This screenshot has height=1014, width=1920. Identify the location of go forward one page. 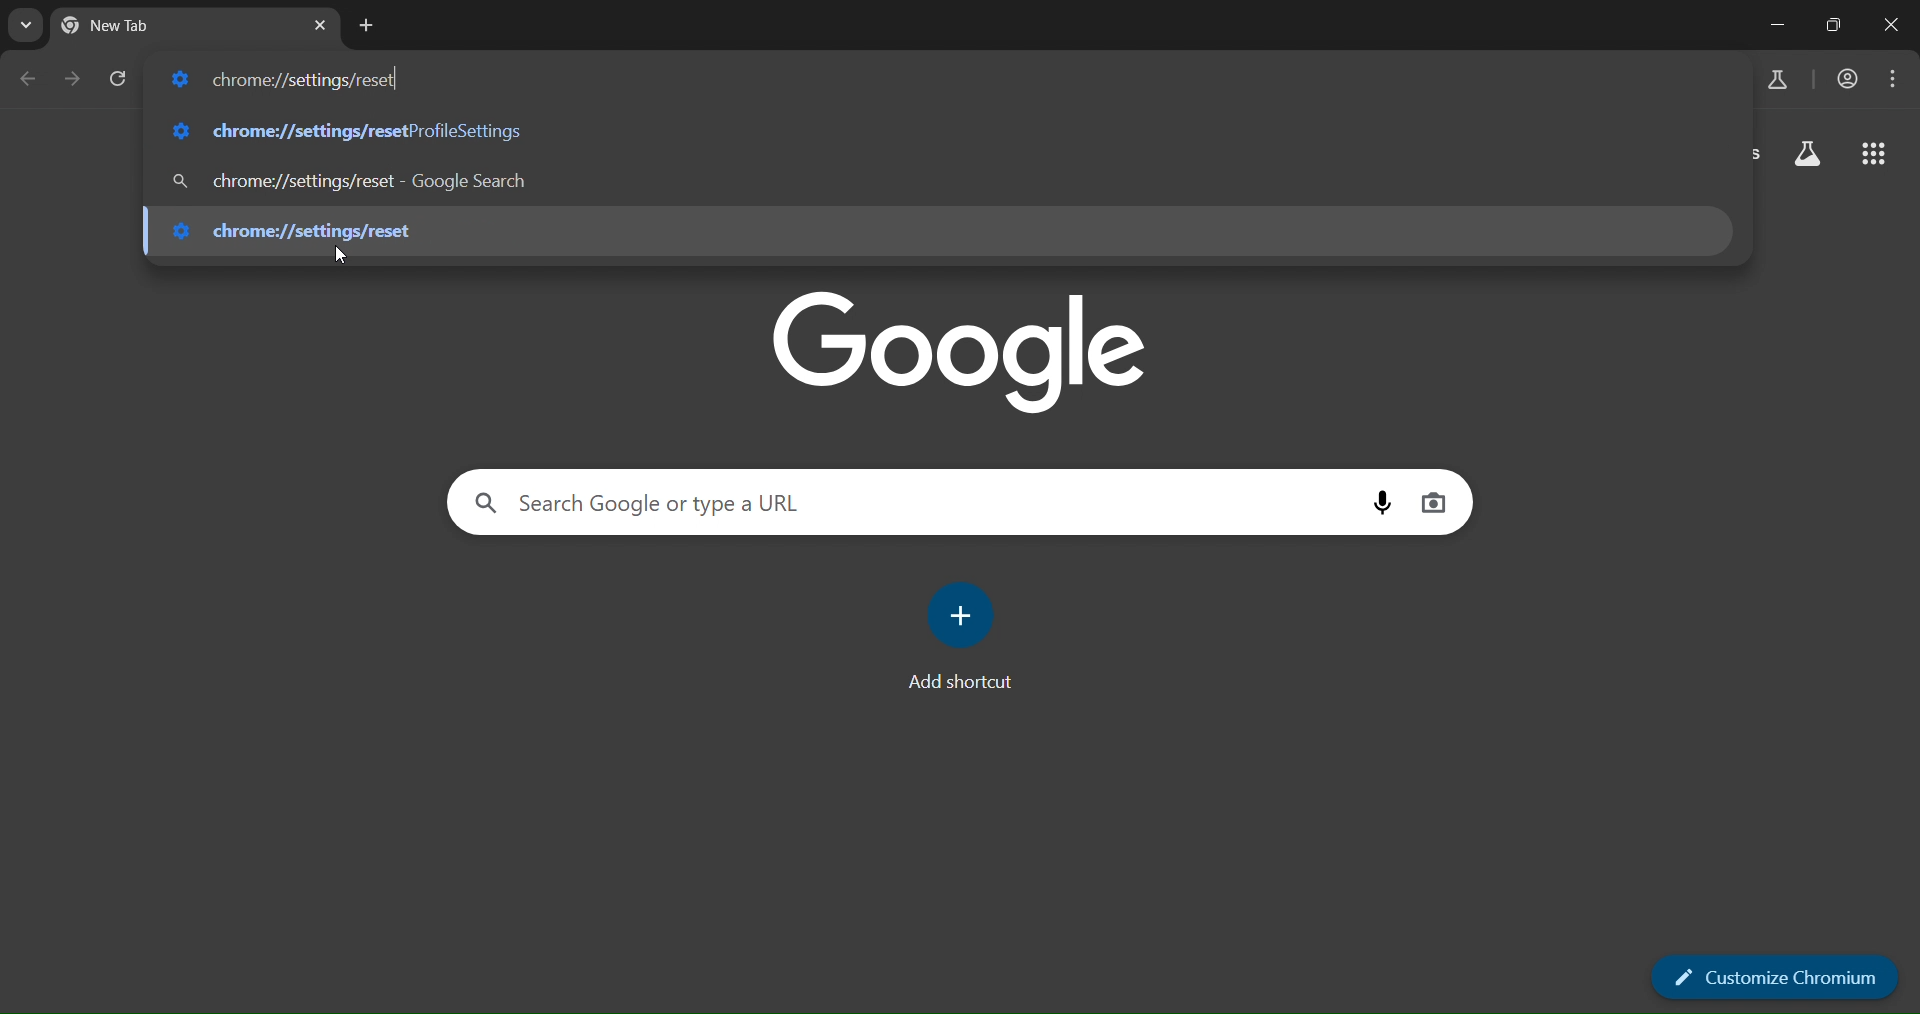
(70, 79).